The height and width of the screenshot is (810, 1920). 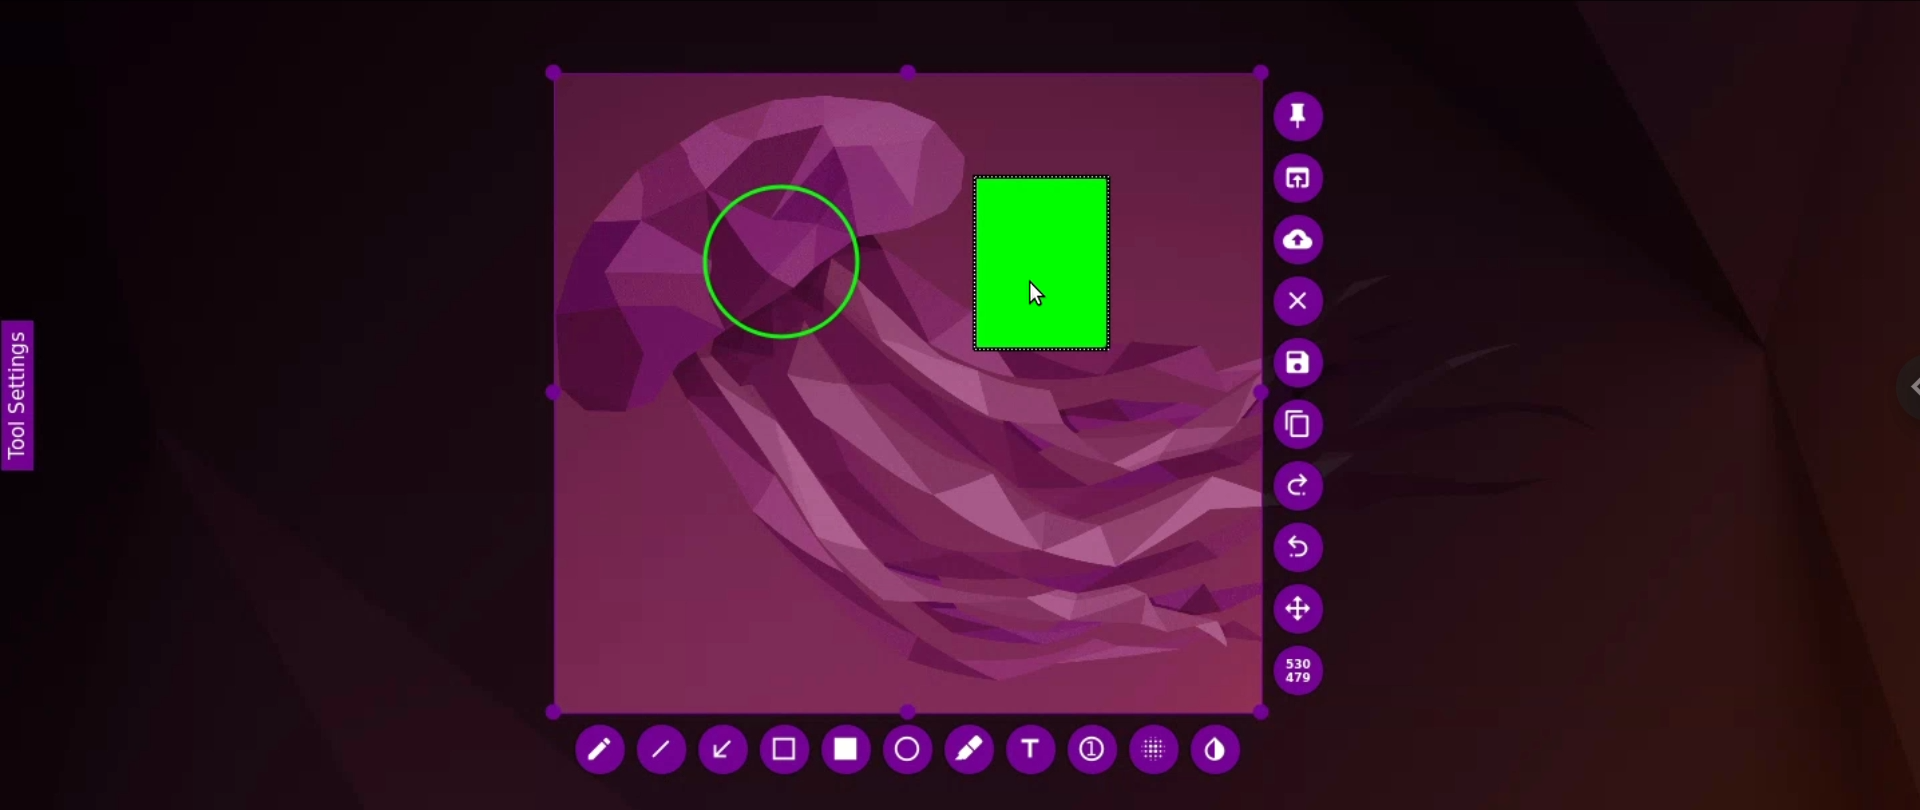 What do you see at coordinates (970, 749) in the screenshot?
I see `marker` at bounding box center [970, 749].